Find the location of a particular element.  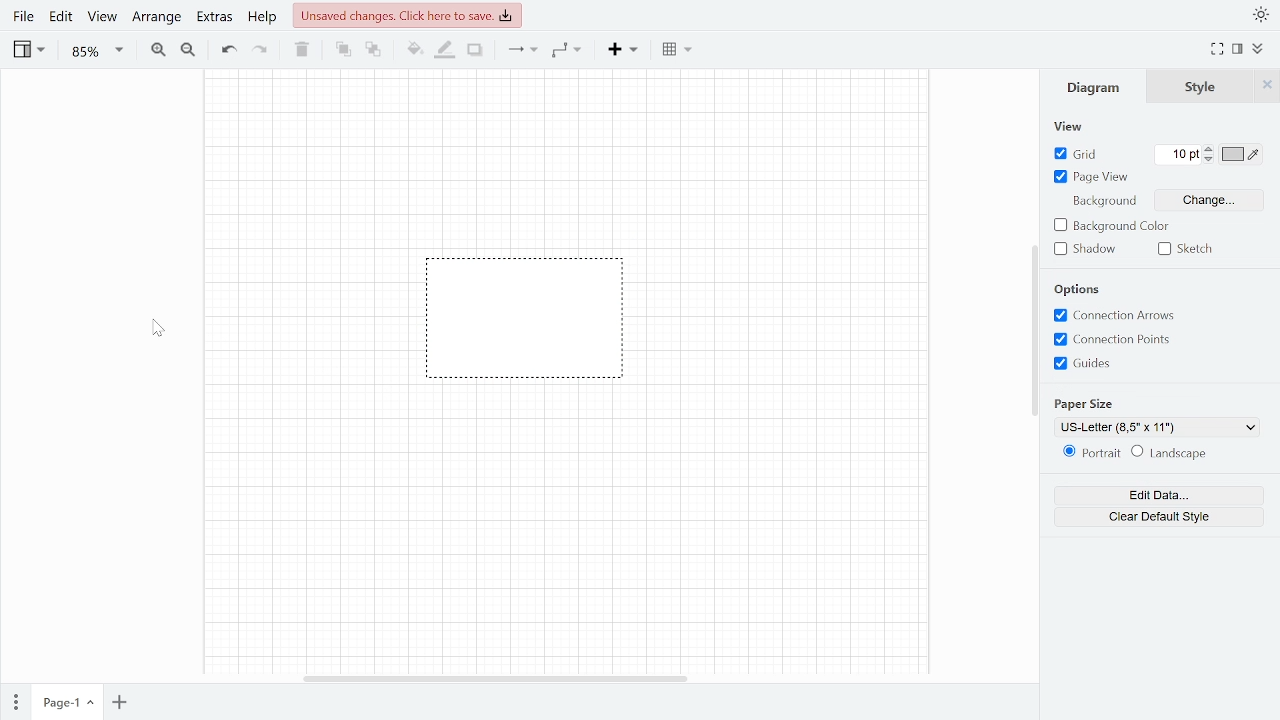

Insert is located at coordinates (622, 51).